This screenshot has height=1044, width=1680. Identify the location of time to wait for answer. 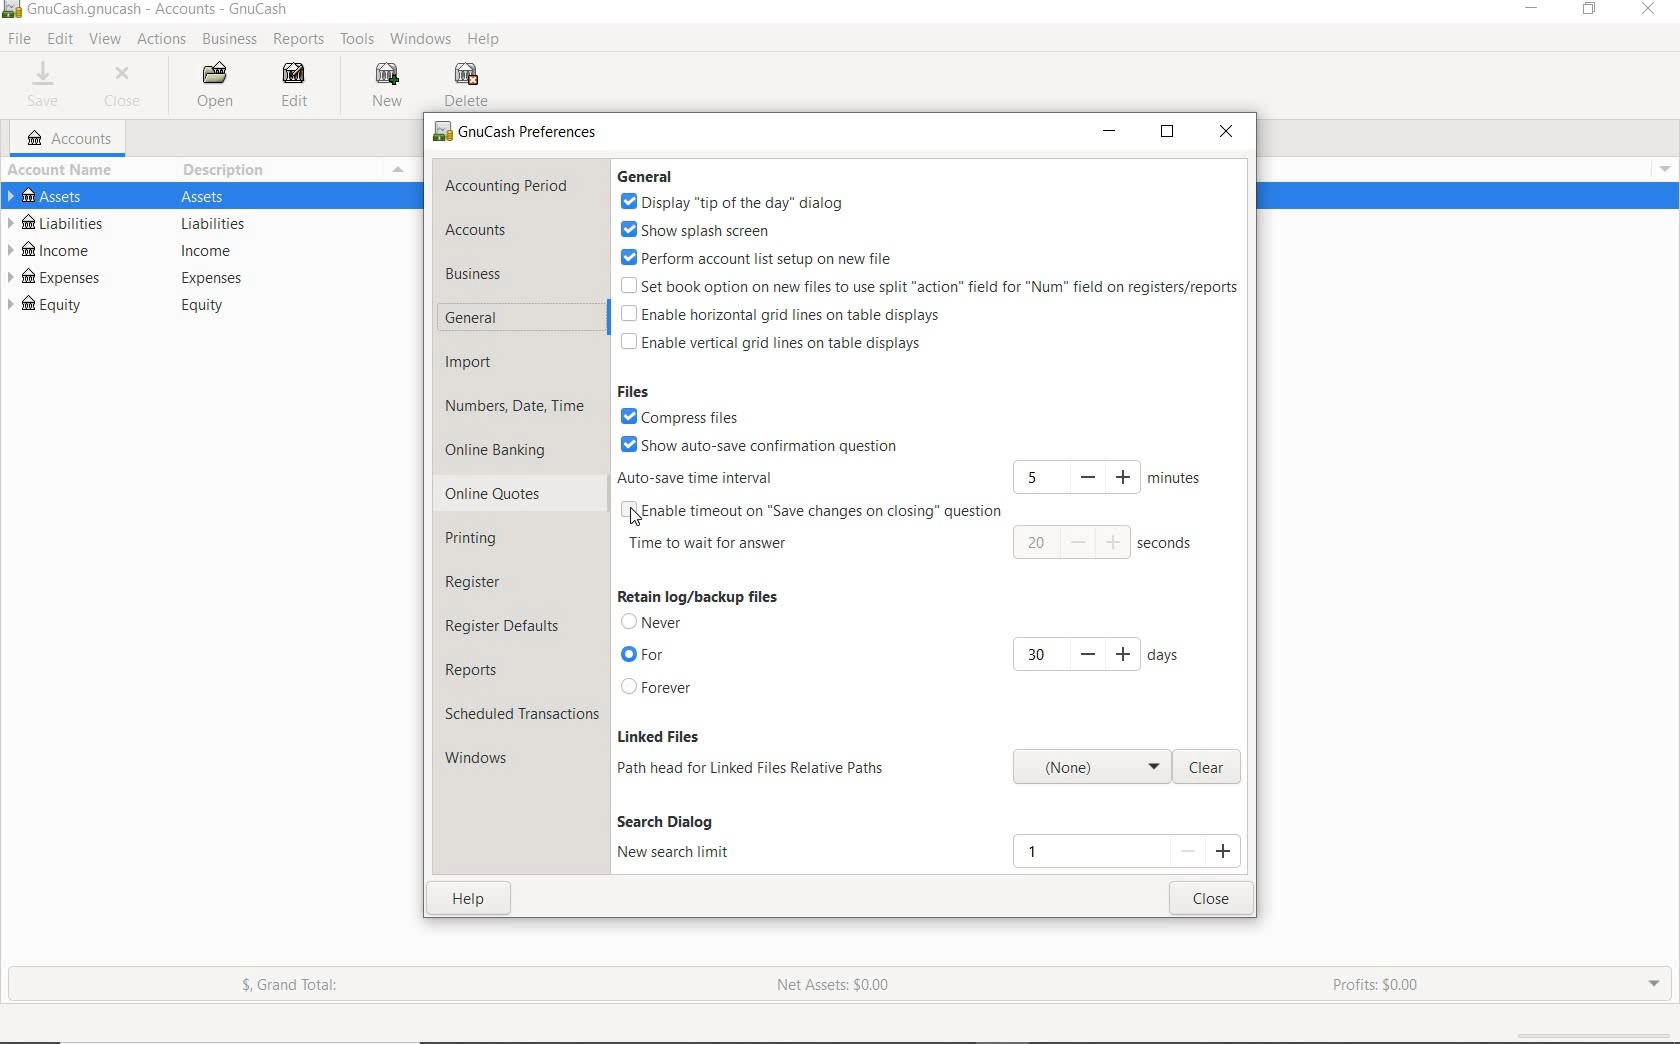
(709, 545).